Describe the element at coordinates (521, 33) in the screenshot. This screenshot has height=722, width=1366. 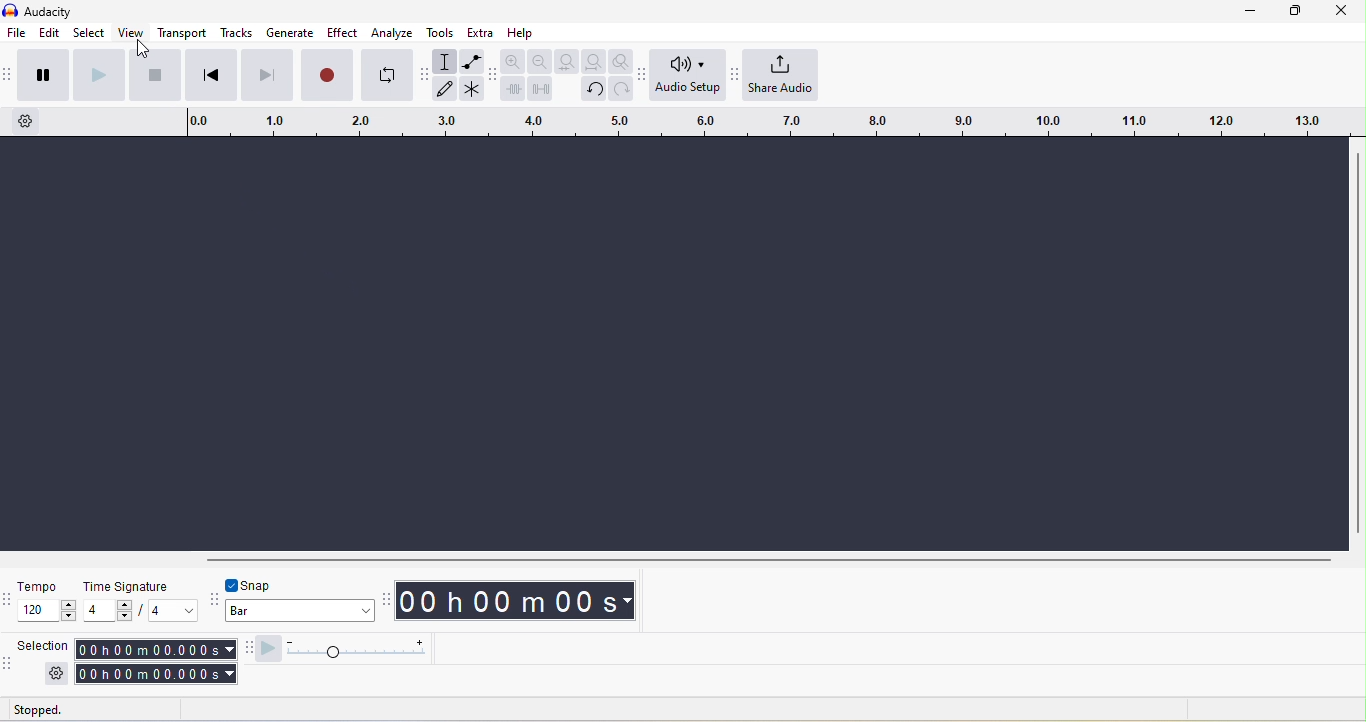
I see `help` at that location.